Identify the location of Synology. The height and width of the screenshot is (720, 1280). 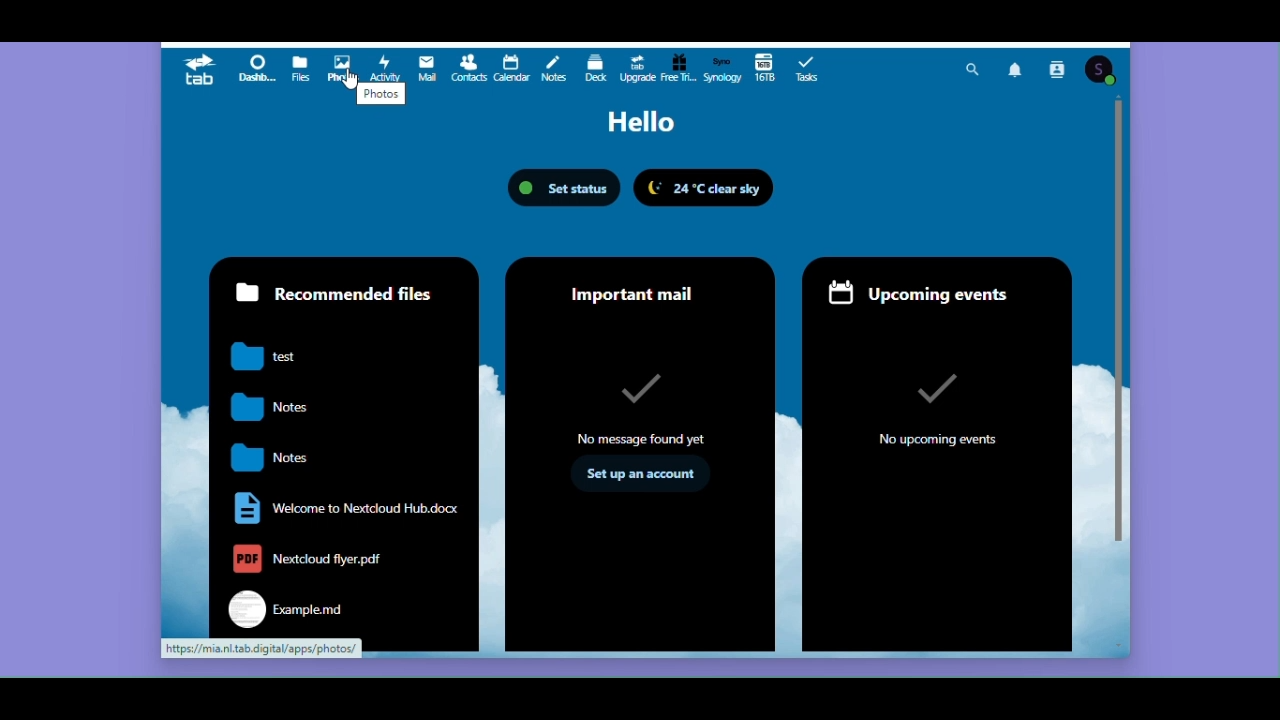
(719, 67).